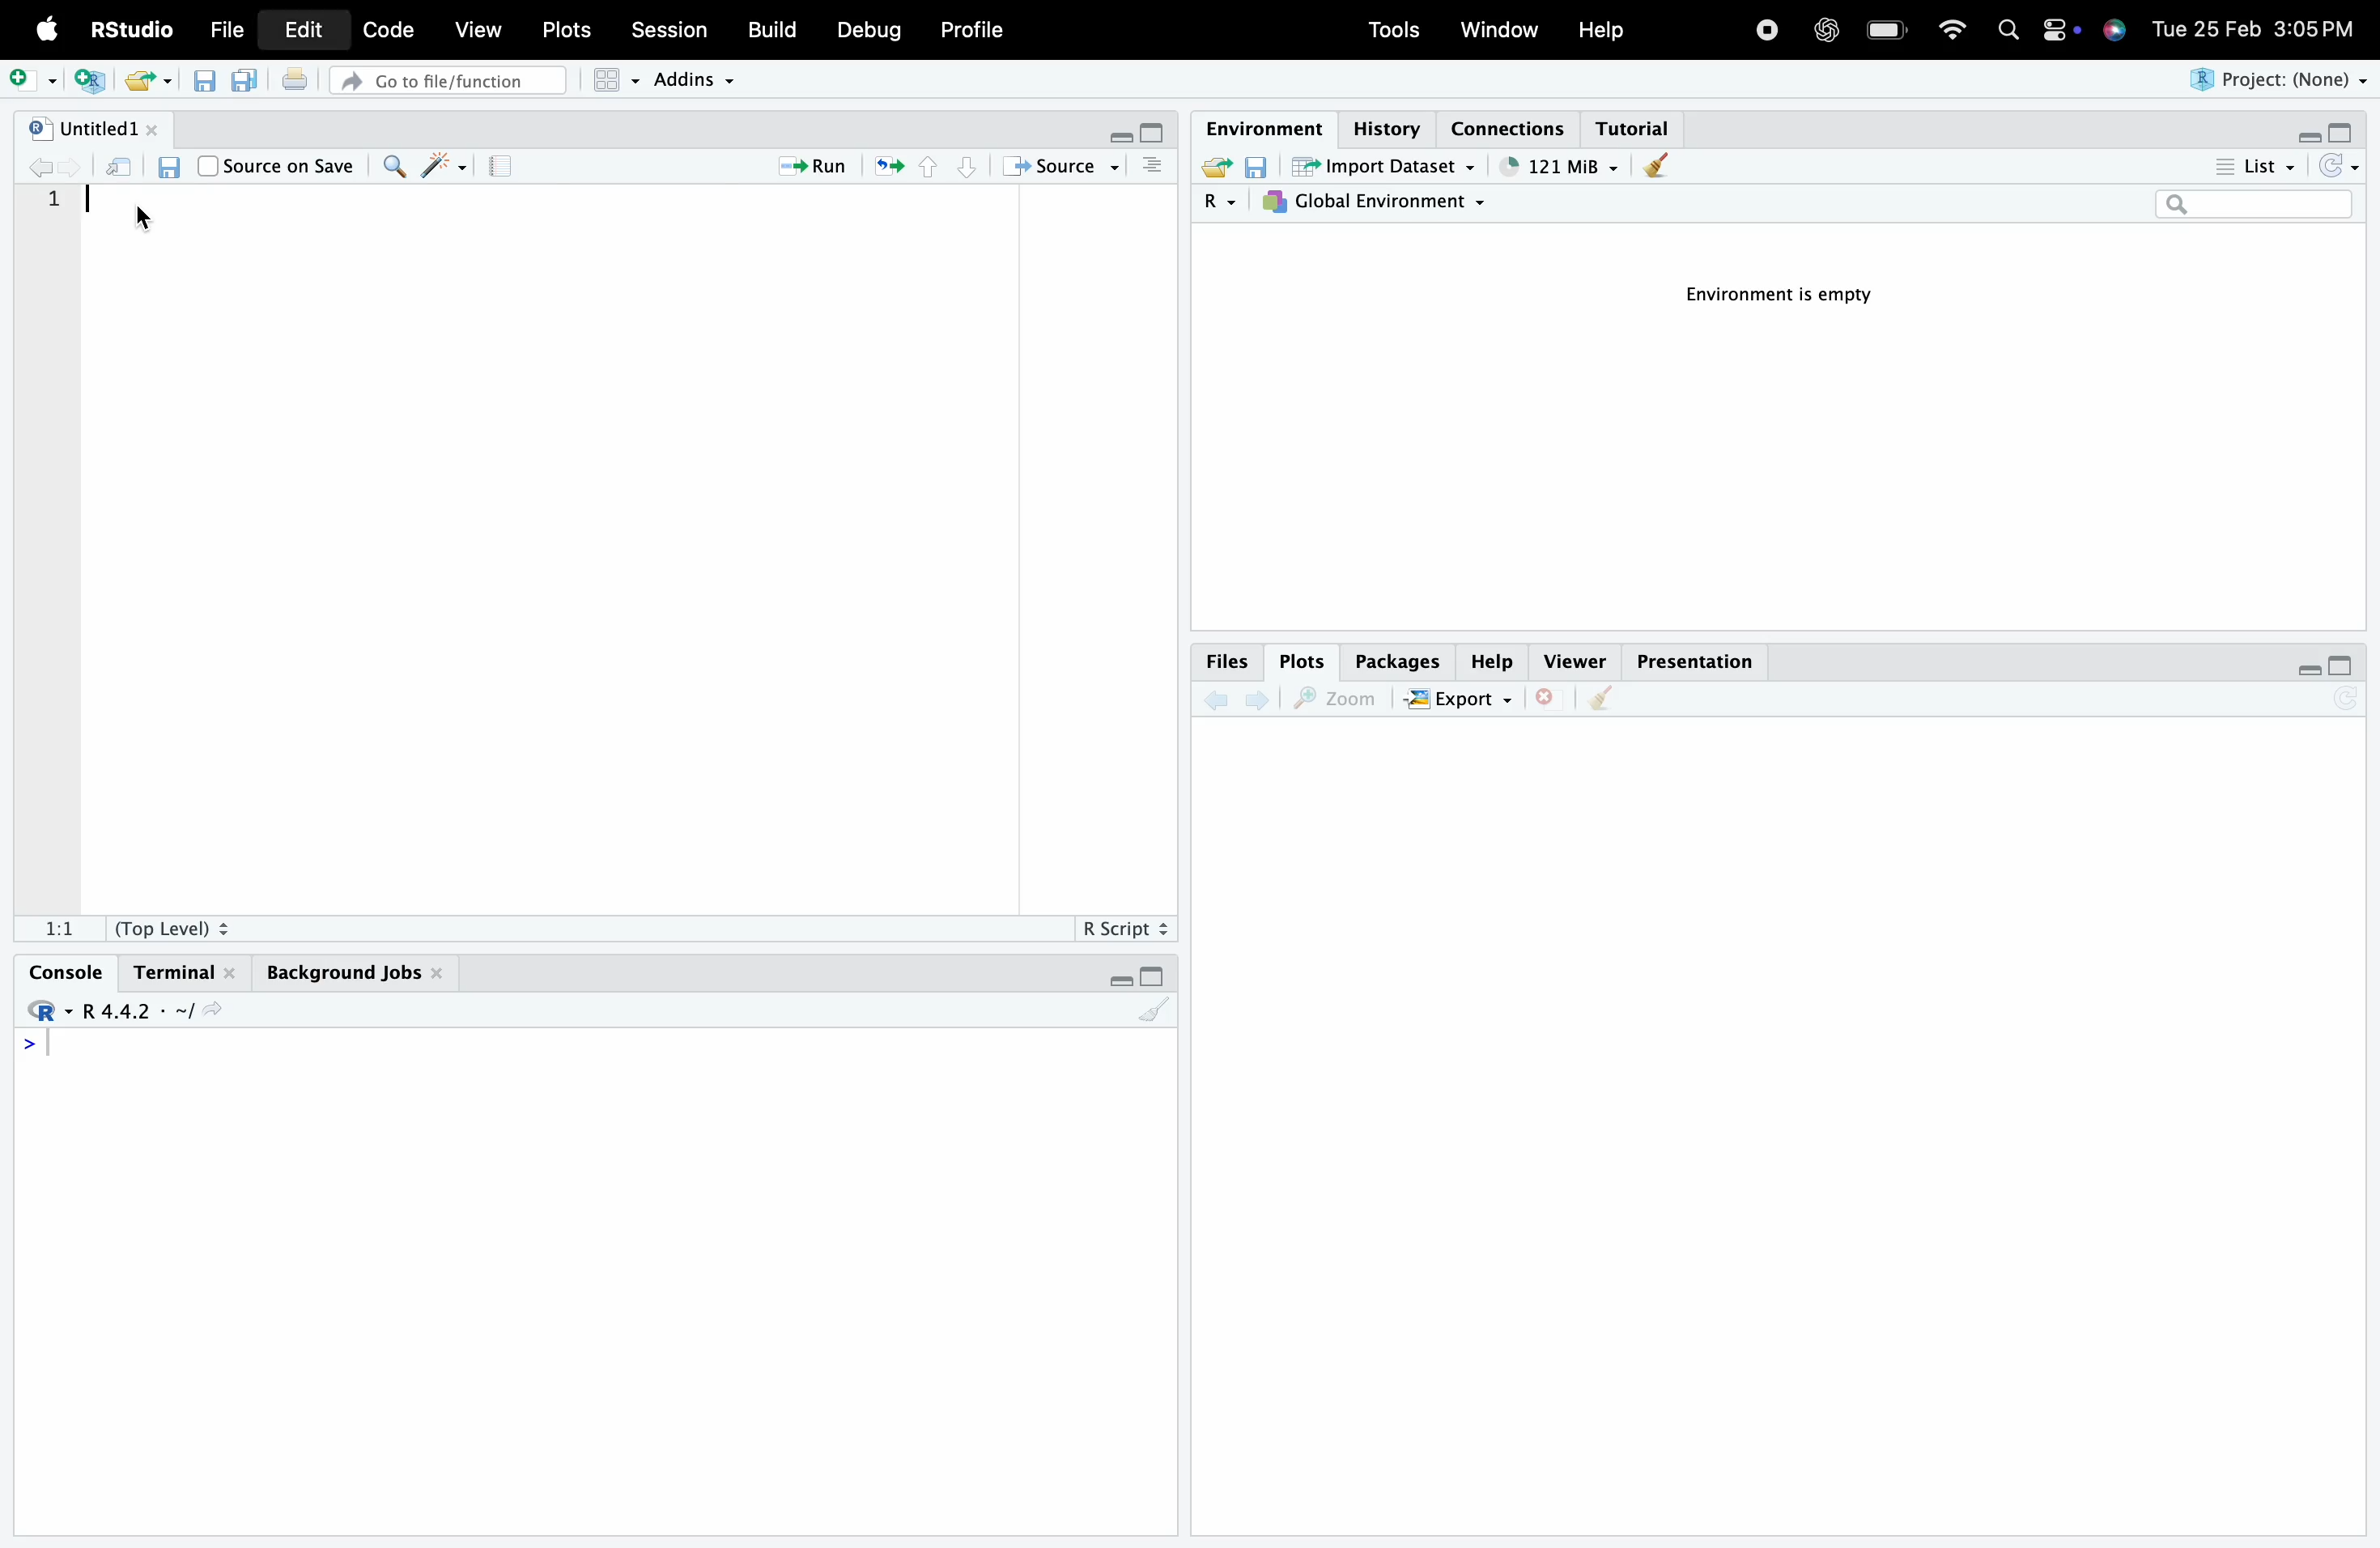 This screenshot has width=2380, height=1548. Describe the element at coordinates (2010, 31) in the screenshot. I see `Search` at that location.